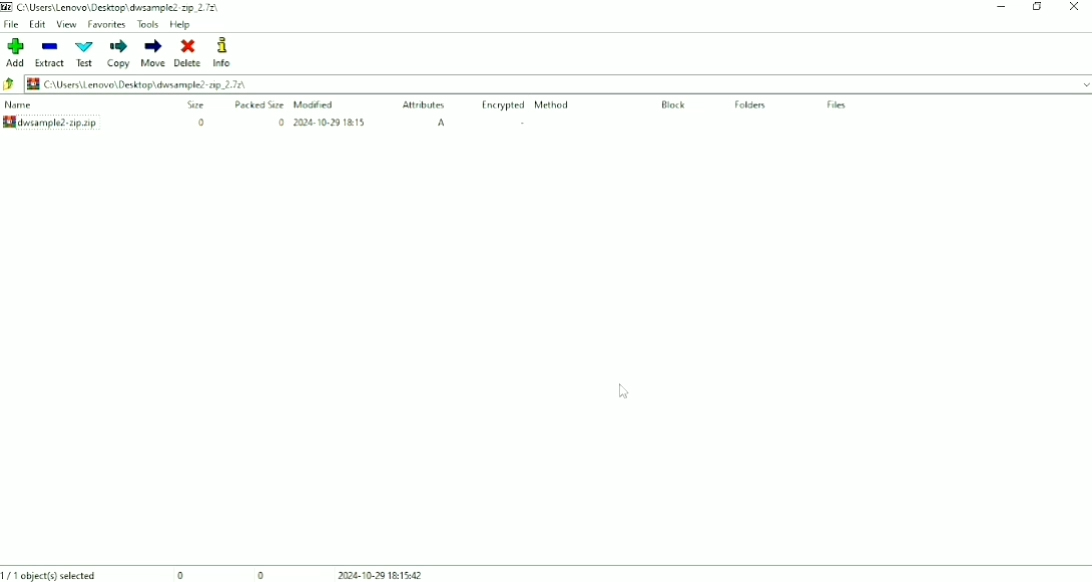 The image size is (1092, 582). What do you see at coordinates (148, 24) in the screenshot?
I see `Tools` at bounding box center [148, 24].